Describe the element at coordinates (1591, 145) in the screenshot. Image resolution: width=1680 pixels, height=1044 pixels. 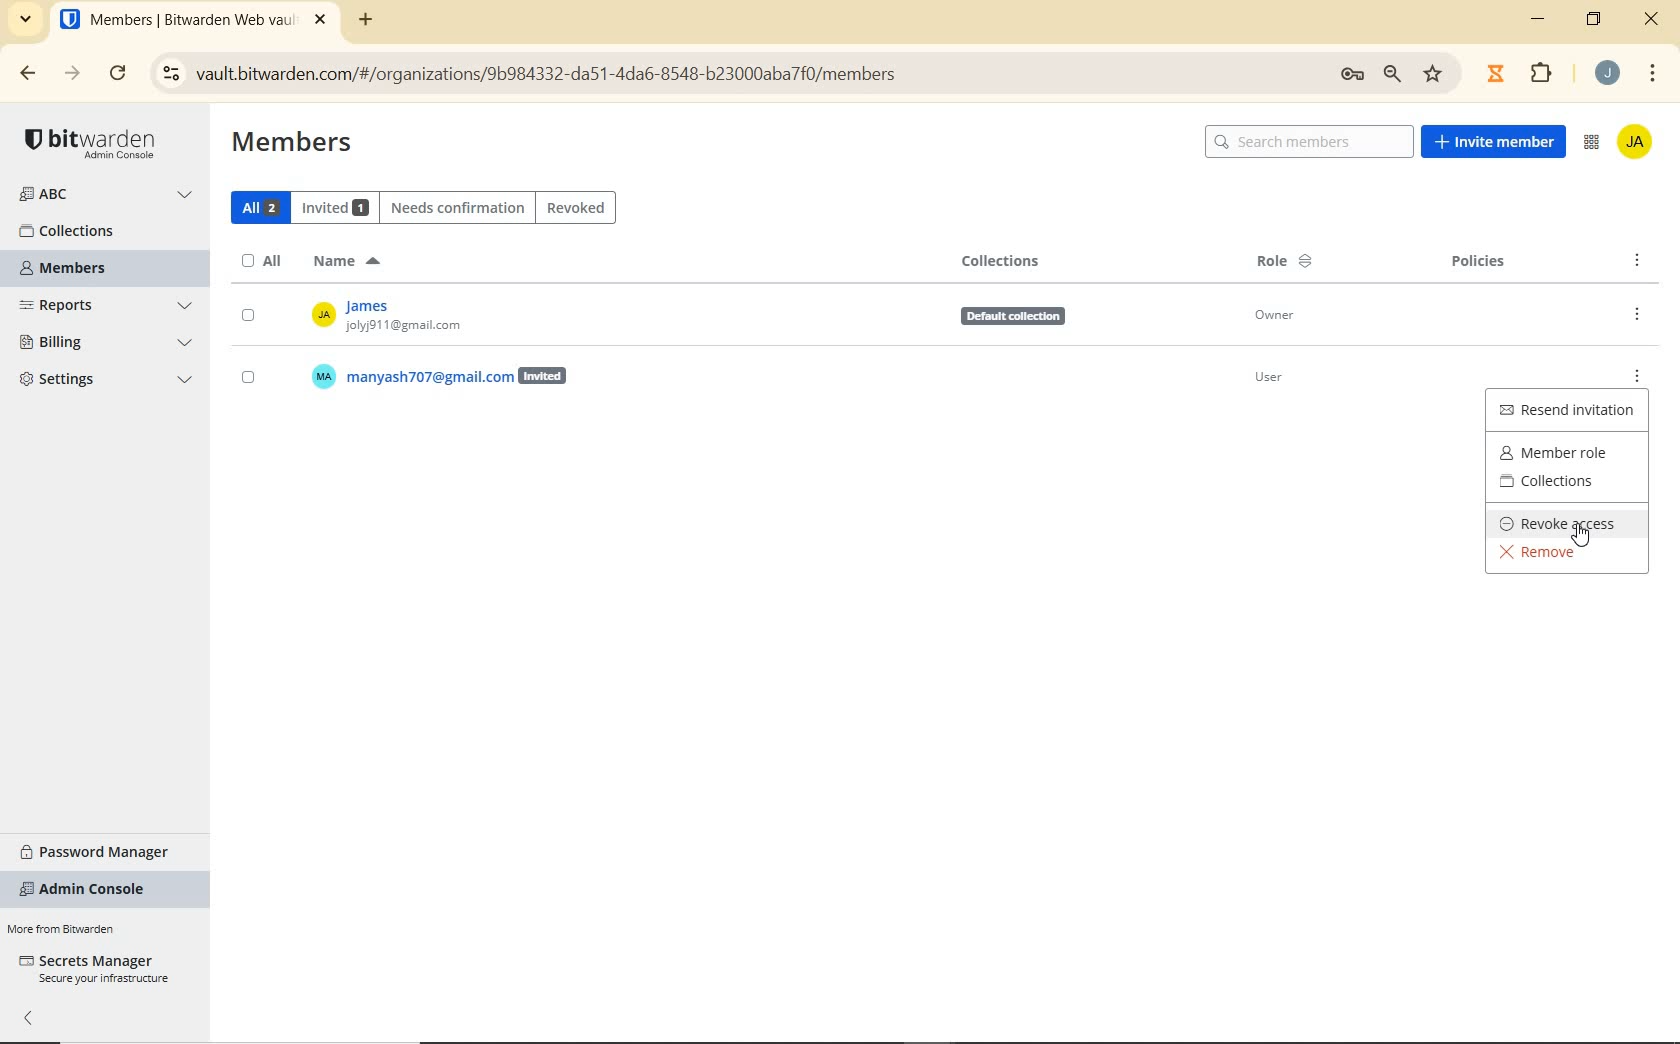
I see `ADMIN CONSOLE` at that location.